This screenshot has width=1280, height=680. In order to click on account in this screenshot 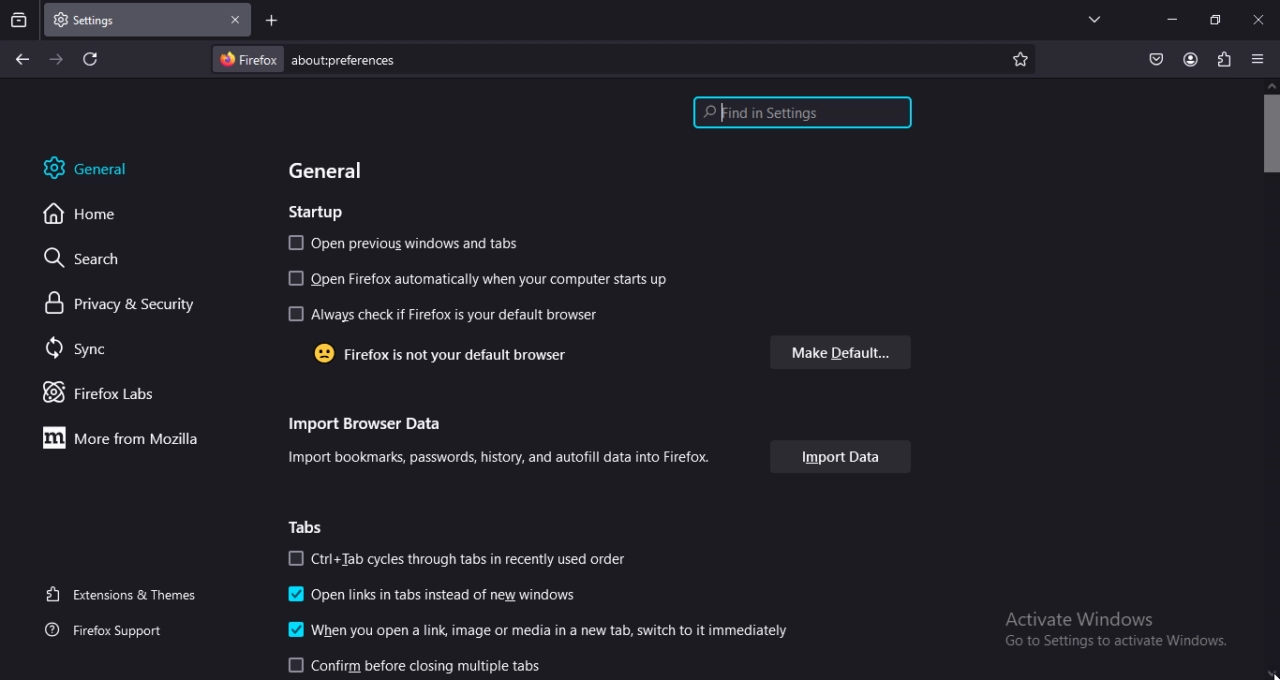, I will do `click(1188, 59)`.